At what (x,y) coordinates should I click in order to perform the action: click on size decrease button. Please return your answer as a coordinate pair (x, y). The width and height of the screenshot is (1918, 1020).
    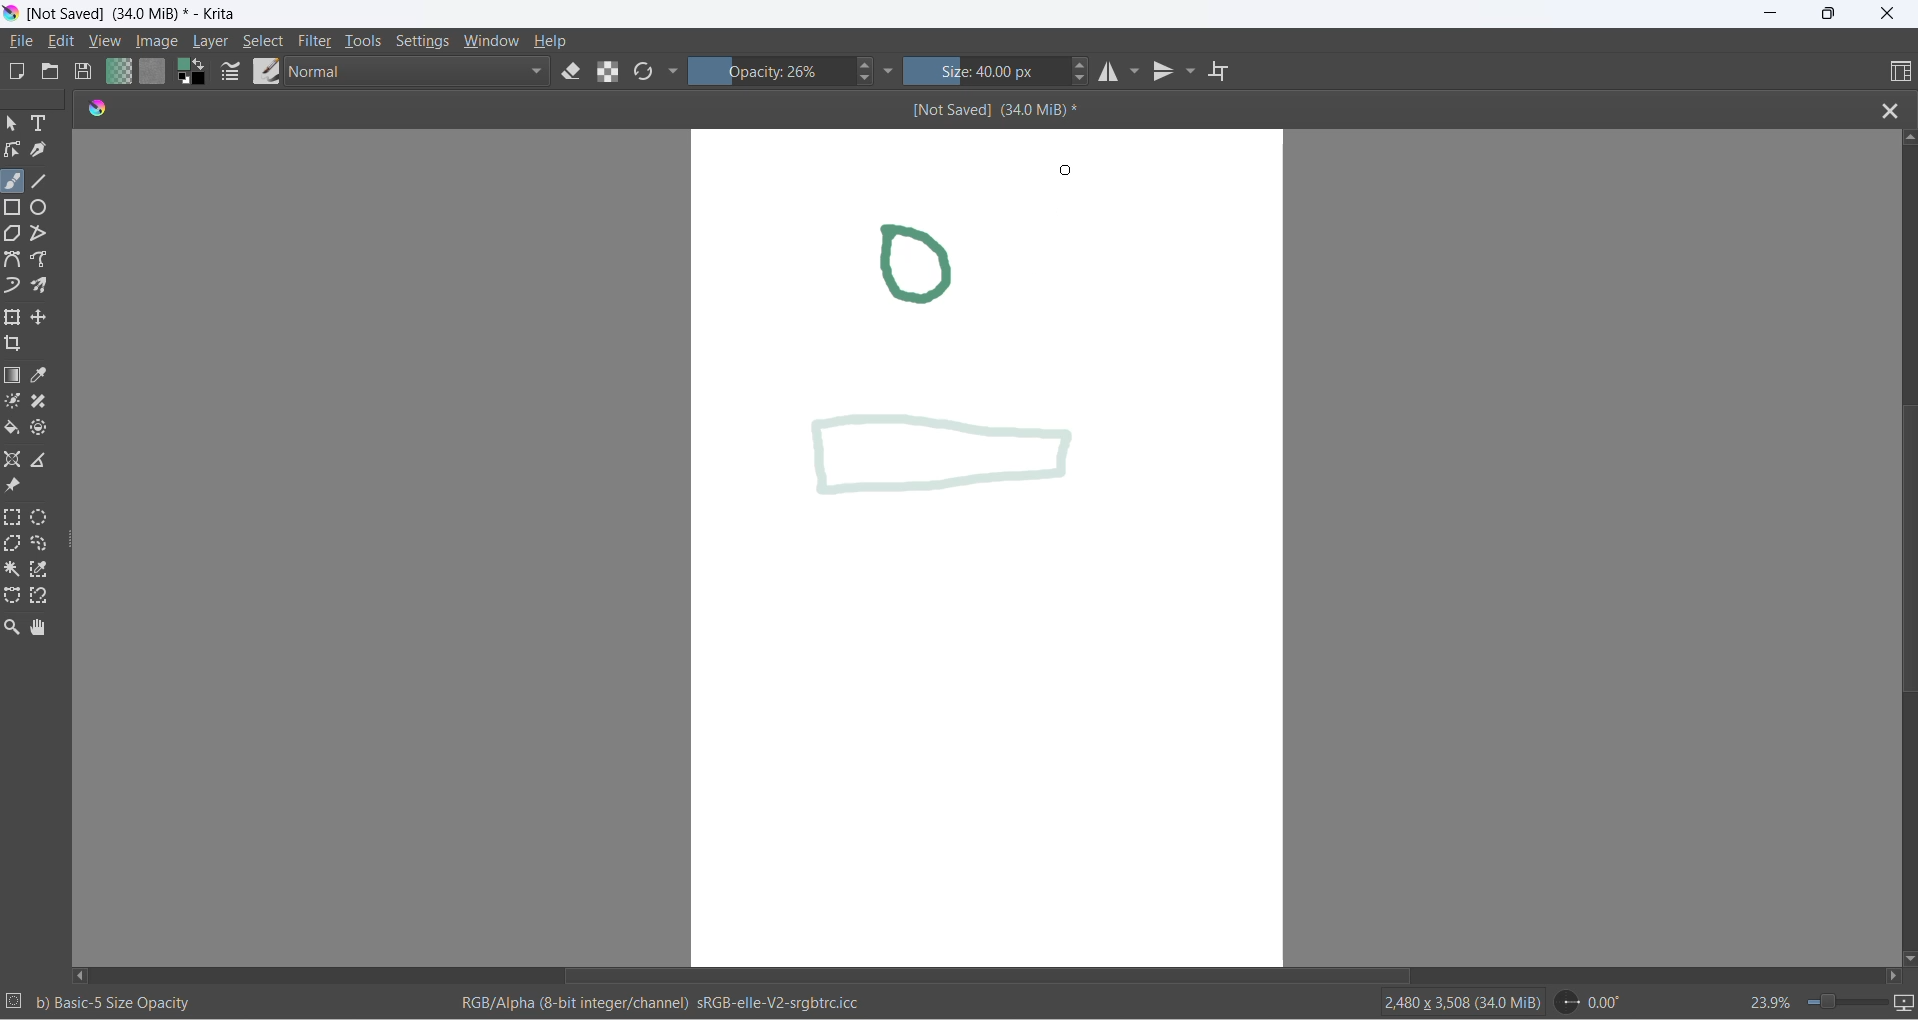
    Looking at the image, I should click on (1084, 82).